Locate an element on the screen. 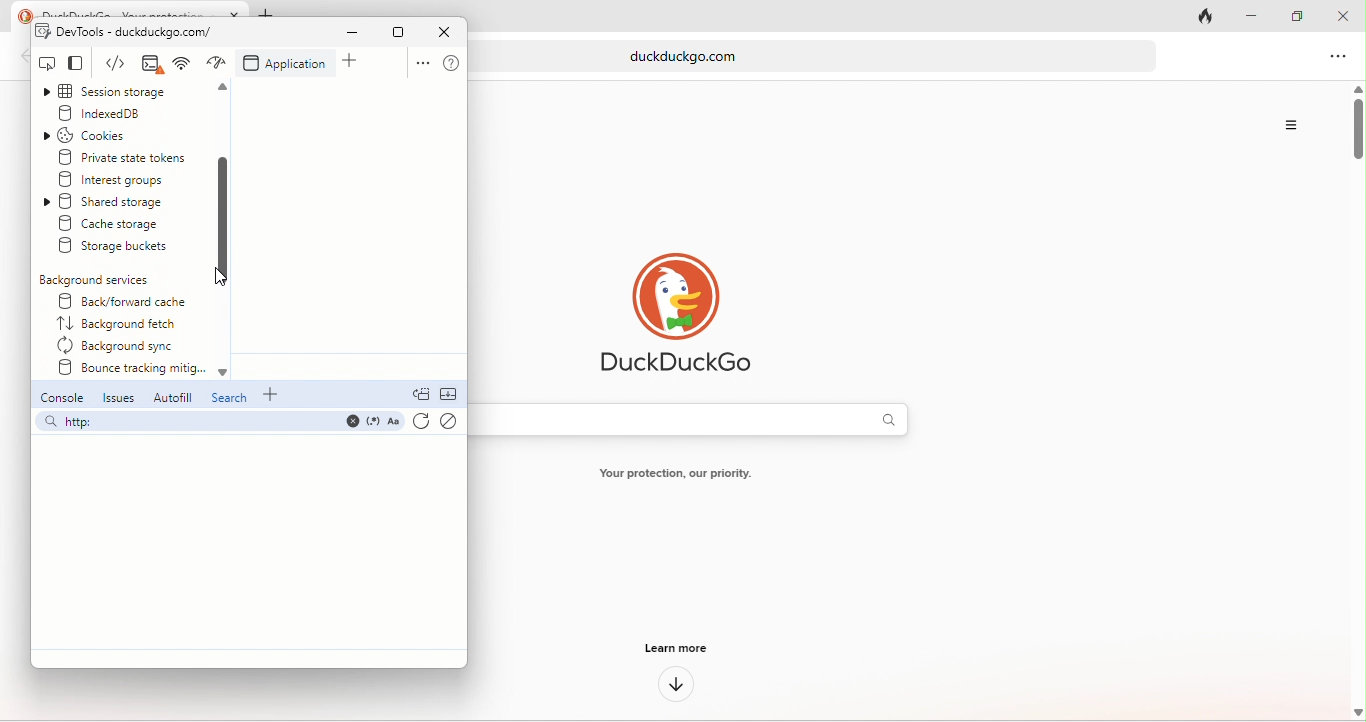  network is located at coordinates (216, 63).